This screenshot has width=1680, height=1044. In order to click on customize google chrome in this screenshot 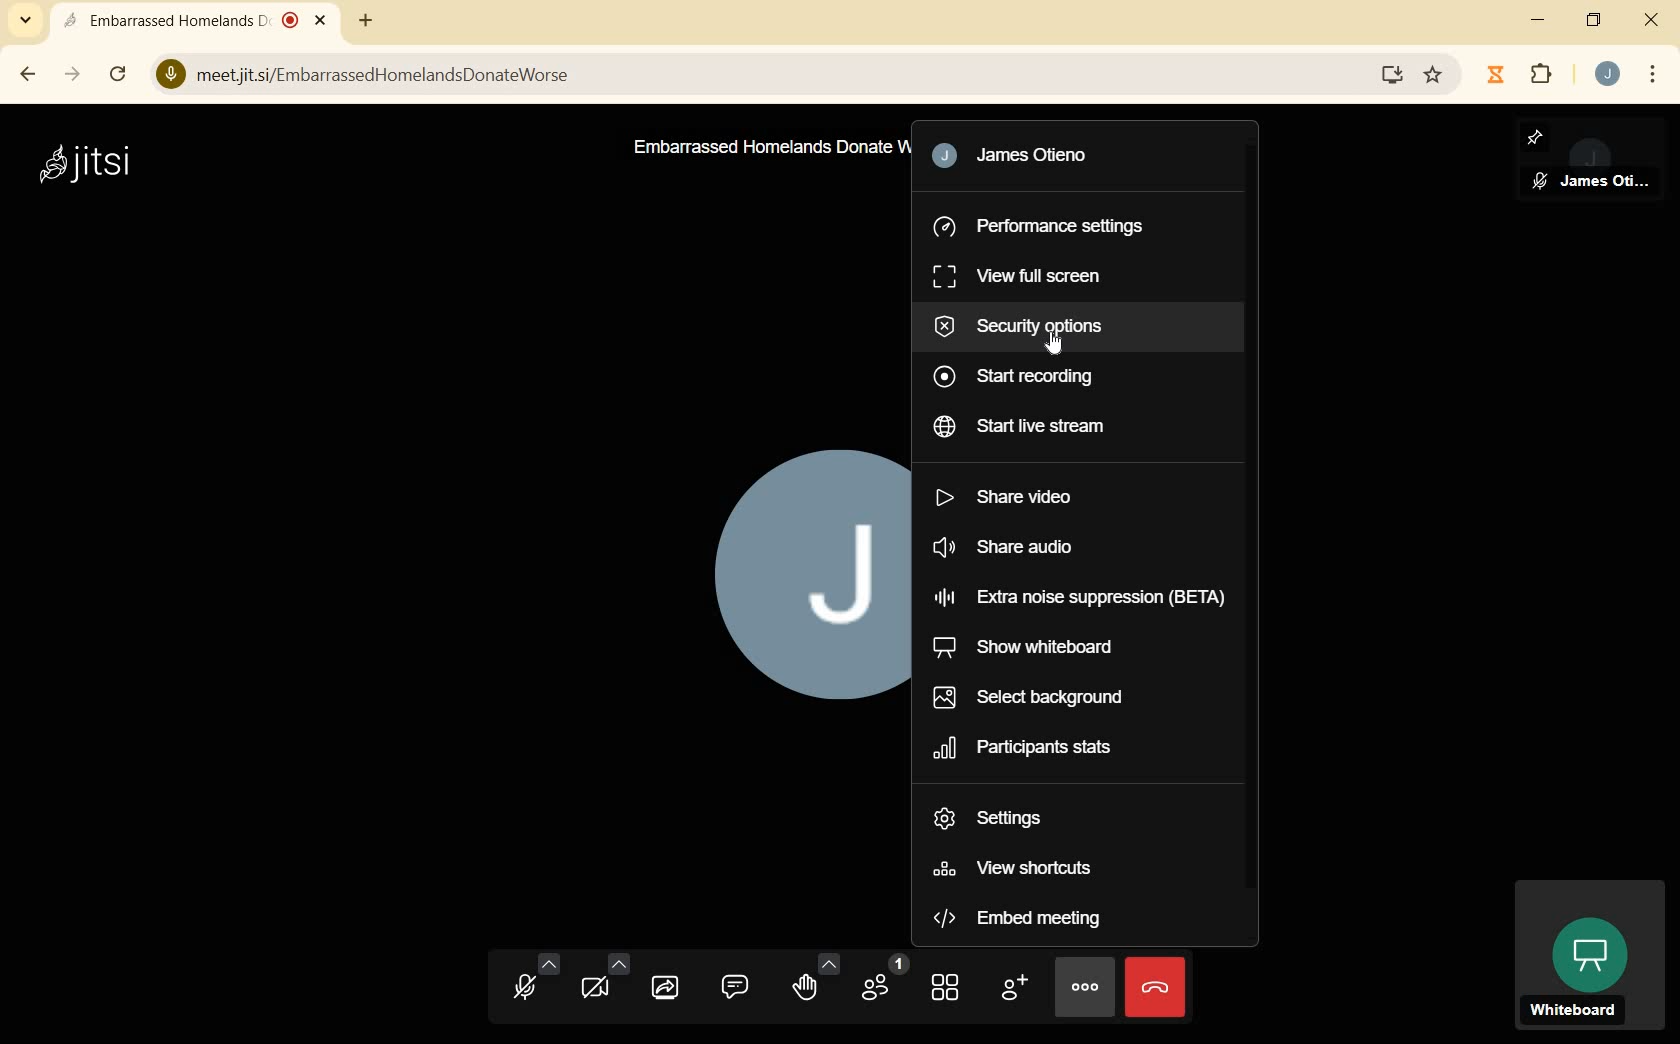, I will do `click(1653, 75)`.